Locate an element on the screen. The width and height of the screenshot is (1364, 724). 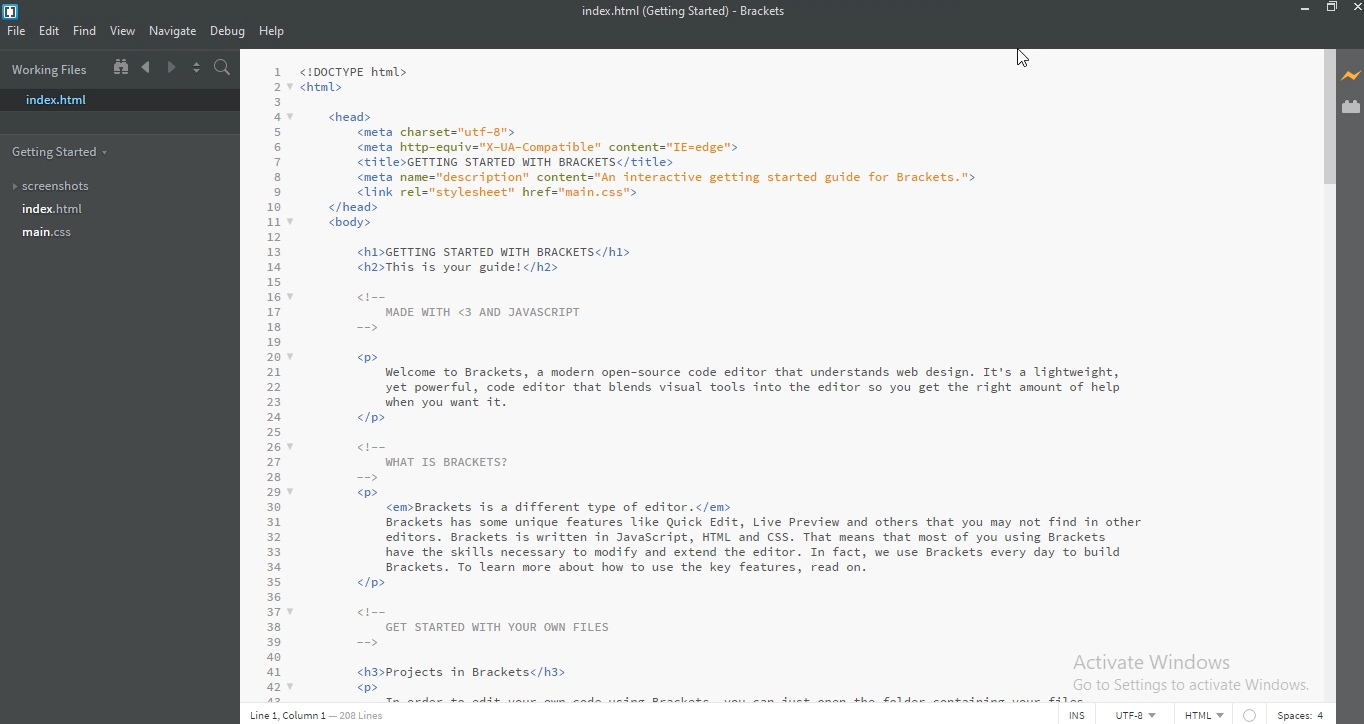
previous document is located at coordinates (144, 68).